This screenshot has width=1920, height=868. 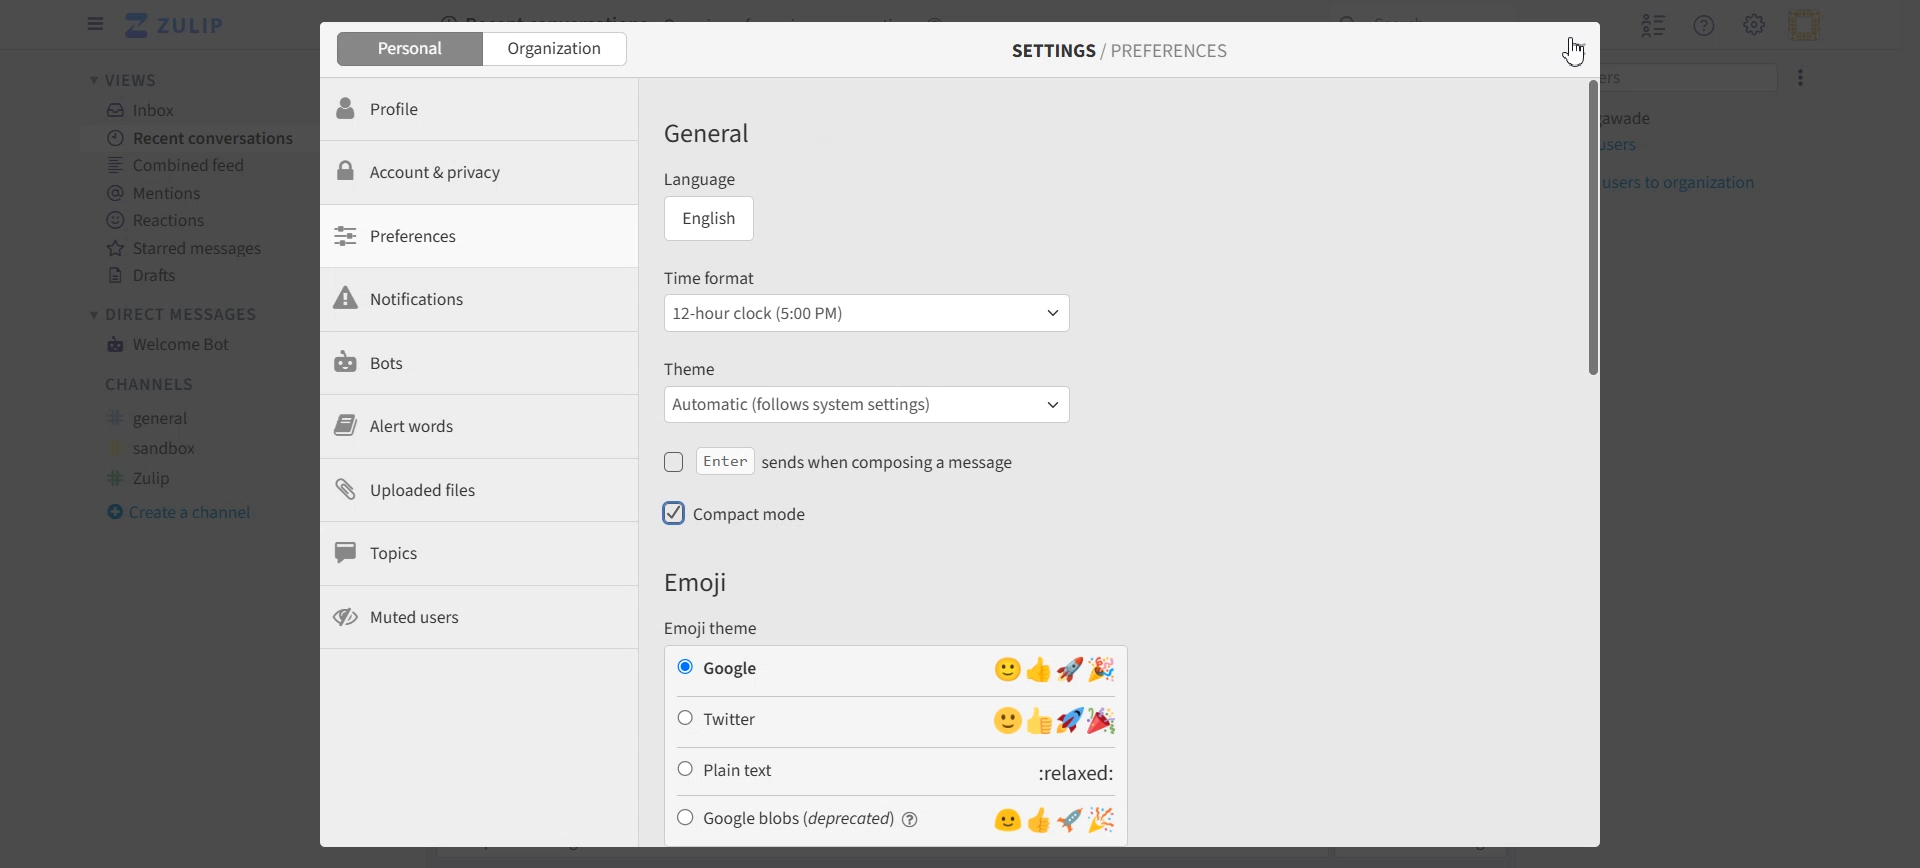 I want to click on Profile, so click(x=478, y=112).